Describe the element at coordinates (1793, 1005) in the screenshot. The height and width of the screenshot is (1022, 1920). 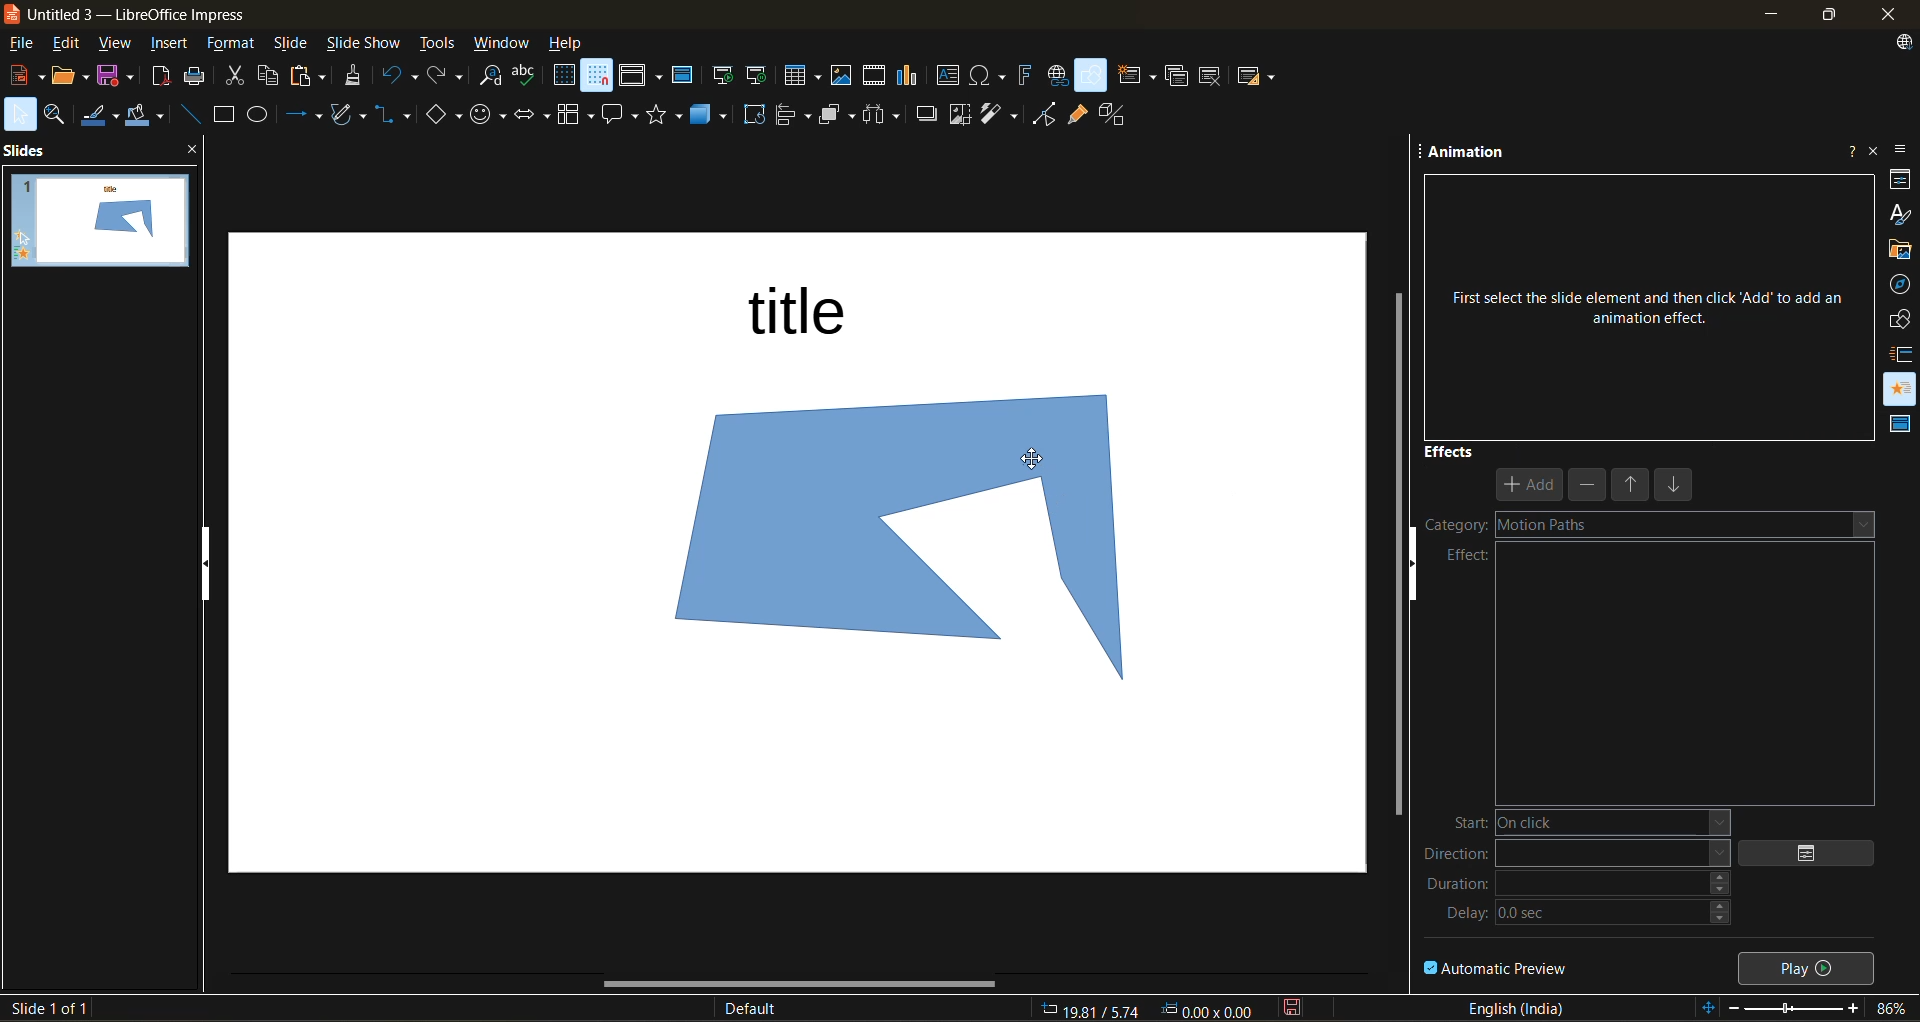
I see `zoom slider` at that location.